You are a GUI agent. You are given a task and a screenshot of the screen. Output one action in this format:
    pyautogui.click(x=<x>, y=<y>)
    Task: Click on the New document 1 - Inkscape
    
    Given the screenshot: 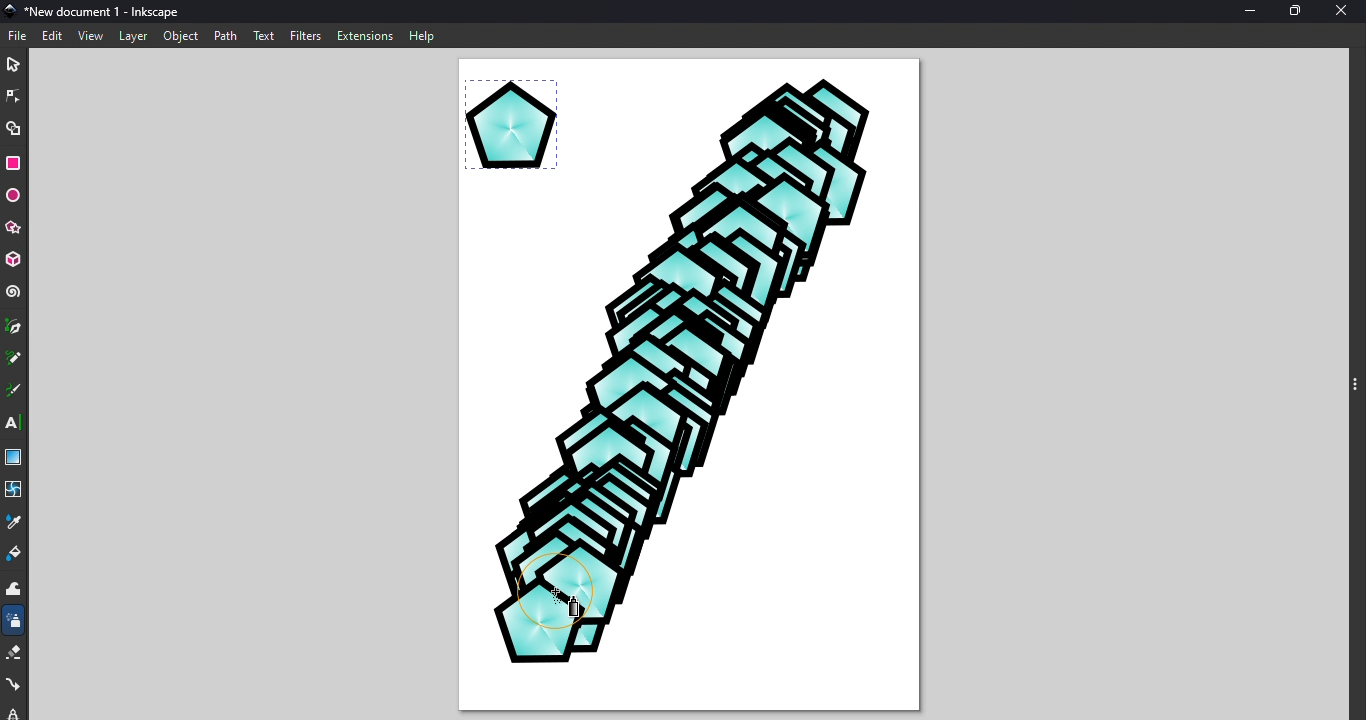 What is the action you would take?
    pyautogui.click(x=106, y=10)
    